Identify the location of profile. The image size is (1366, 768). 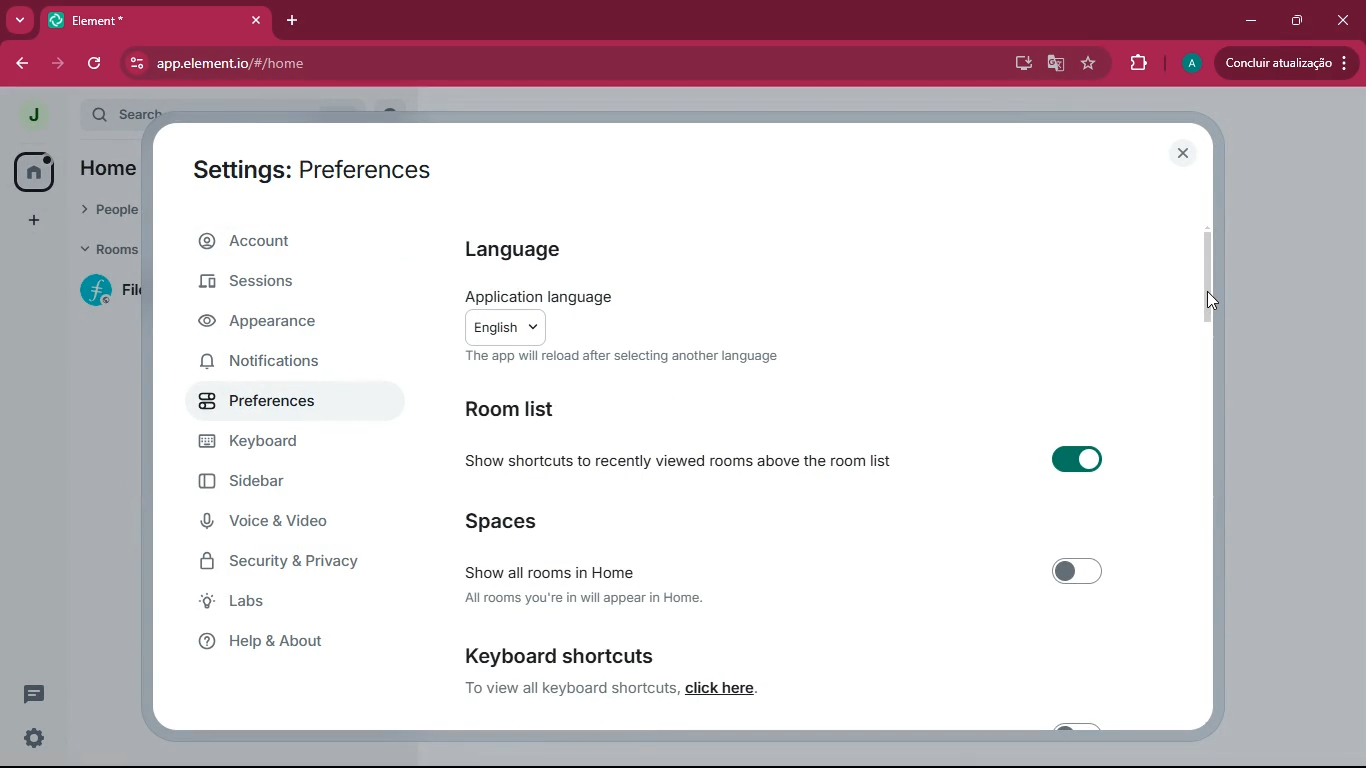
(1190, 64).